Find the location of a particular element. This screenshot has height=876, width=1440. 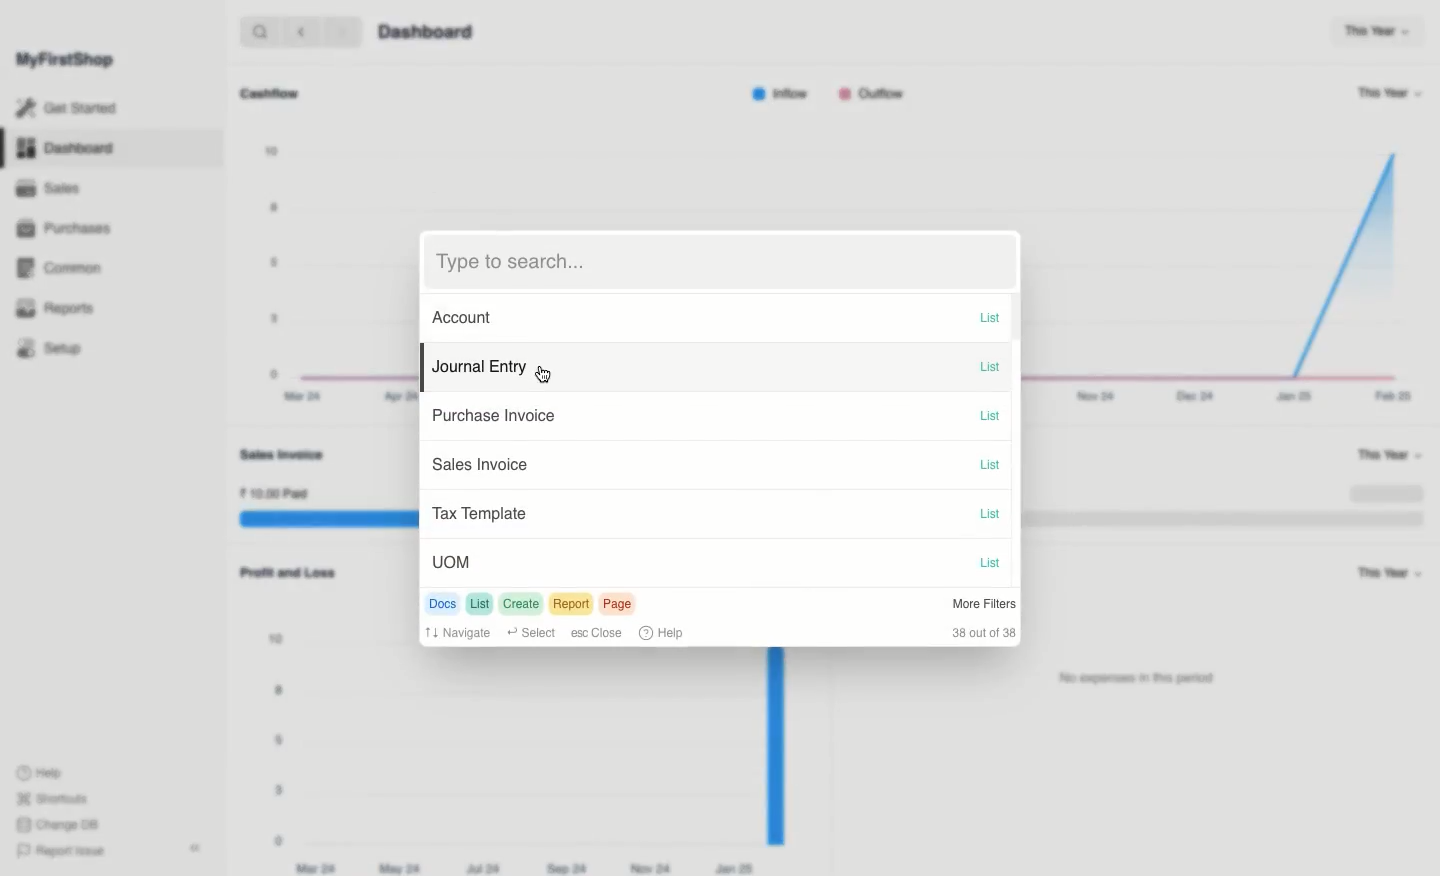

forward > is located at coordinates (340, 34).